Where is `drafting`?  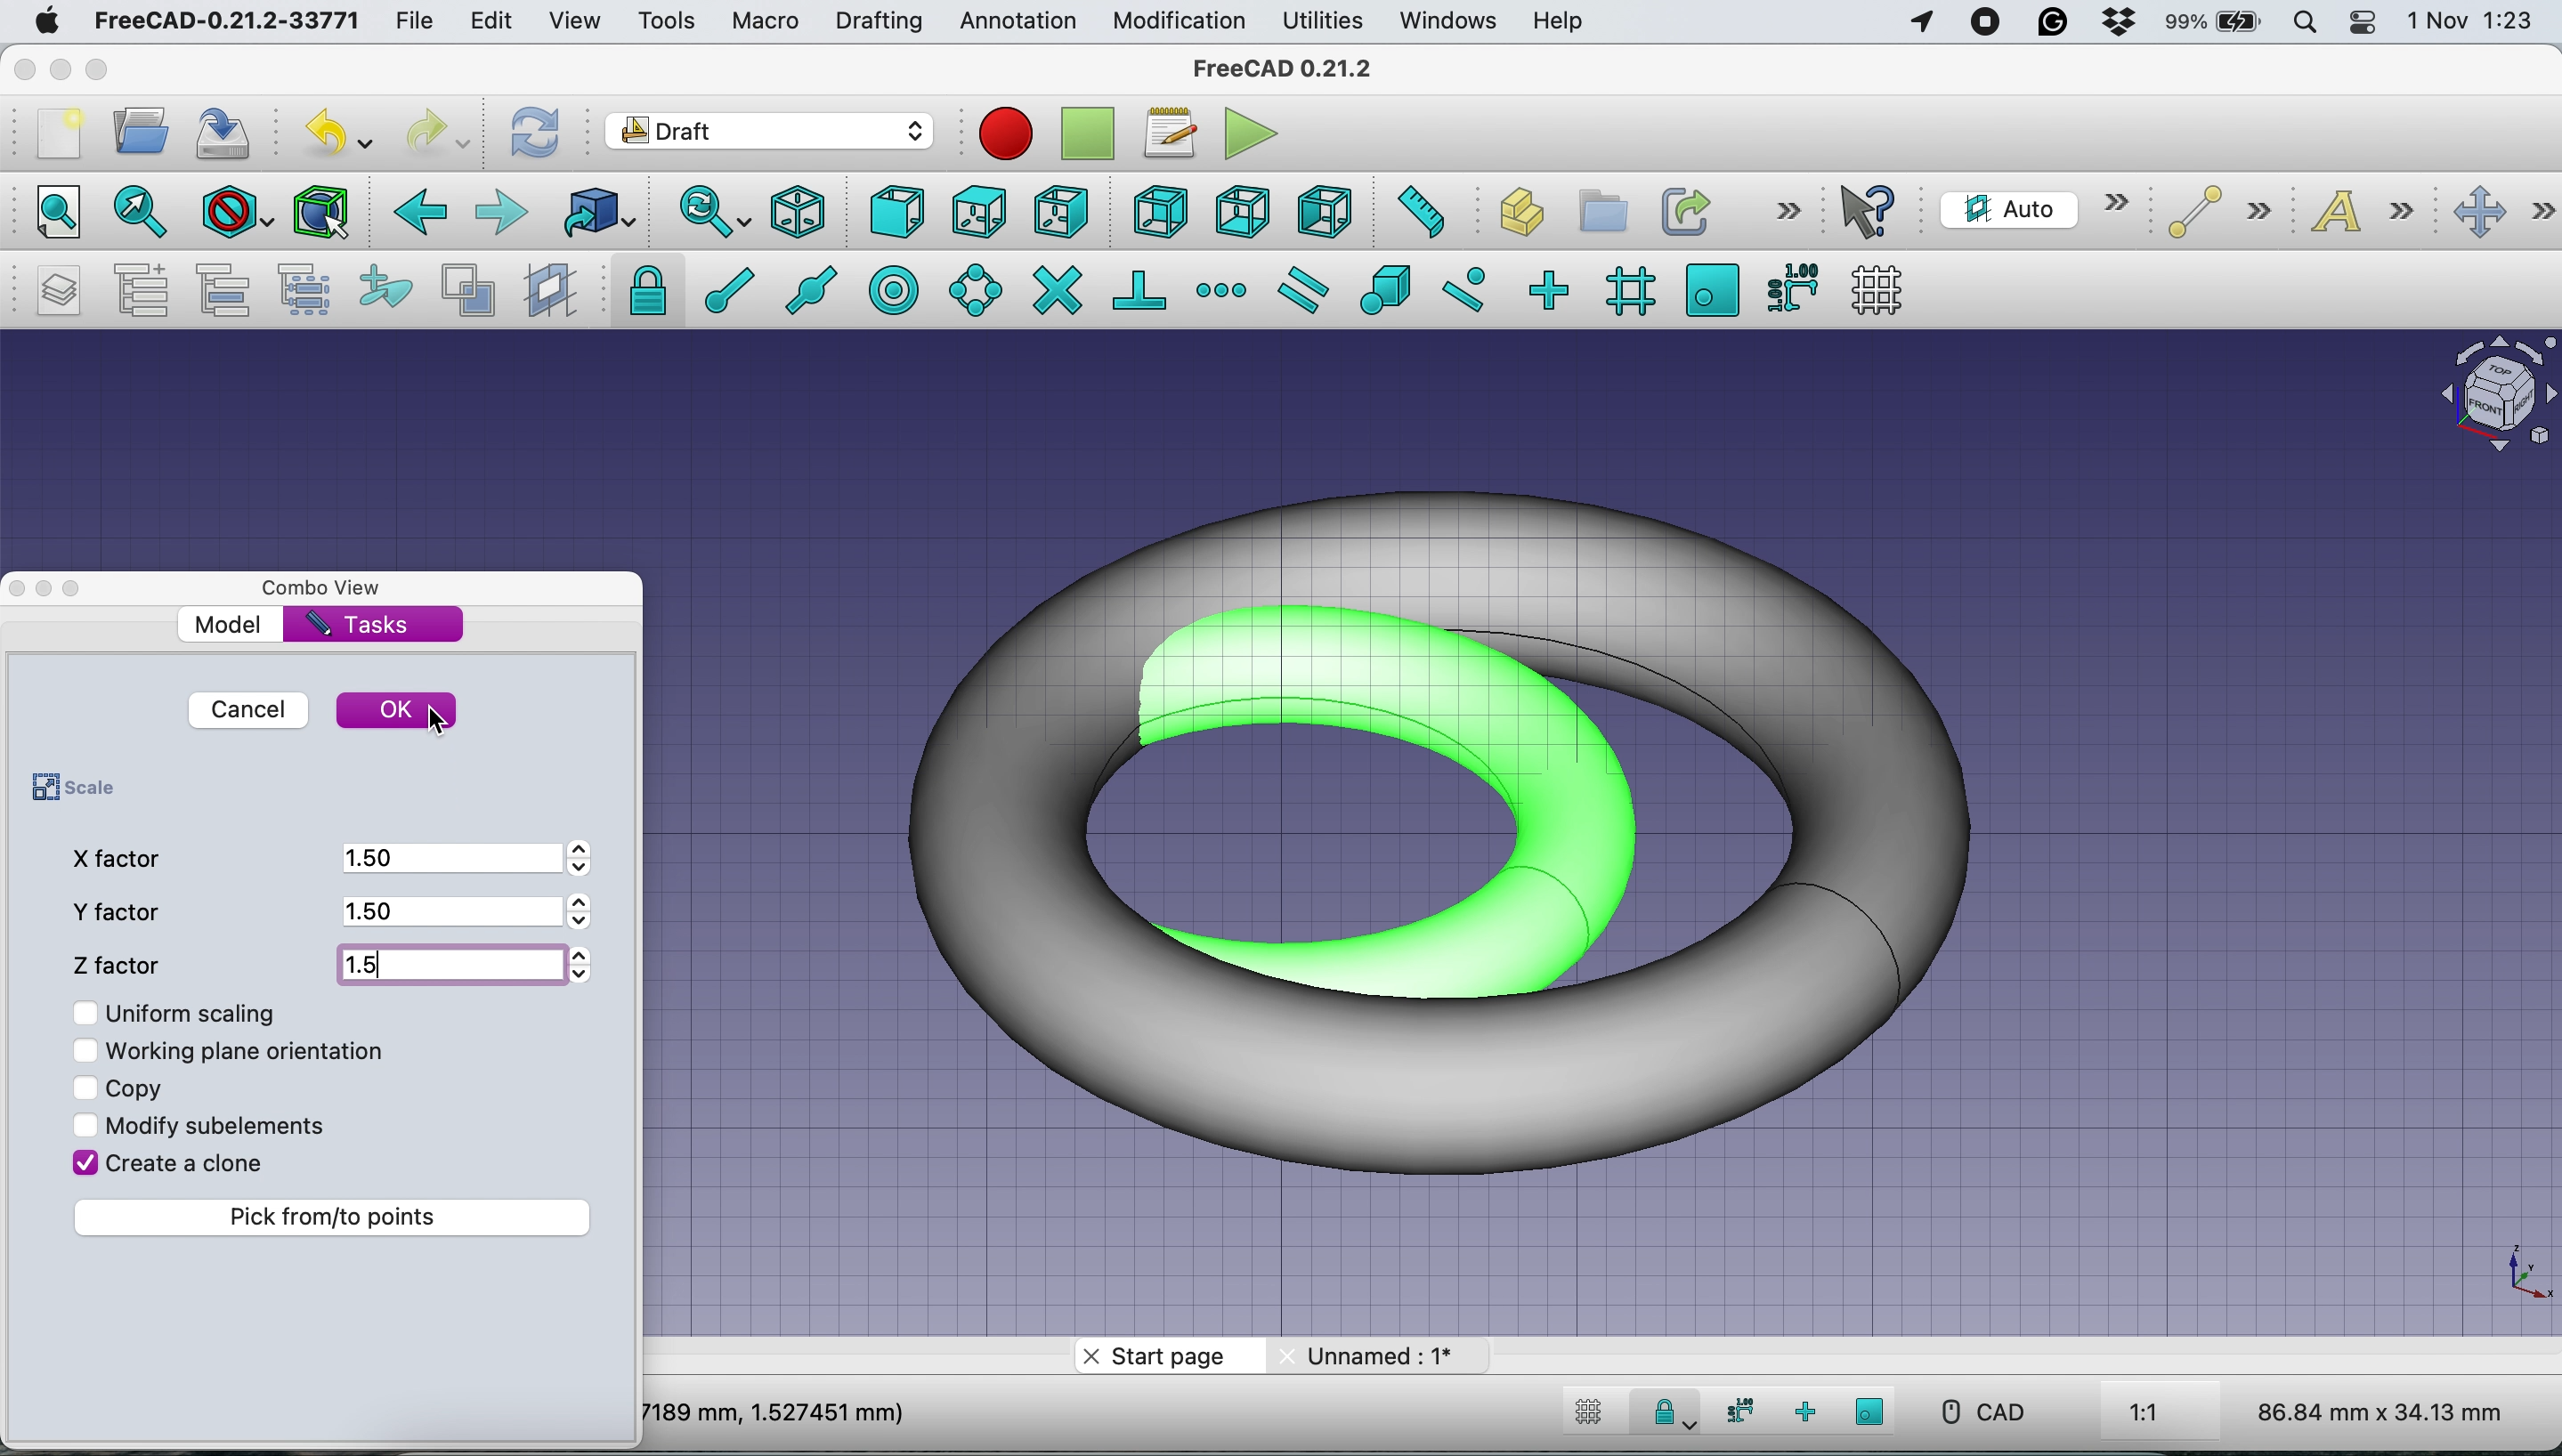
drafting is located at coordinates (878, 23).